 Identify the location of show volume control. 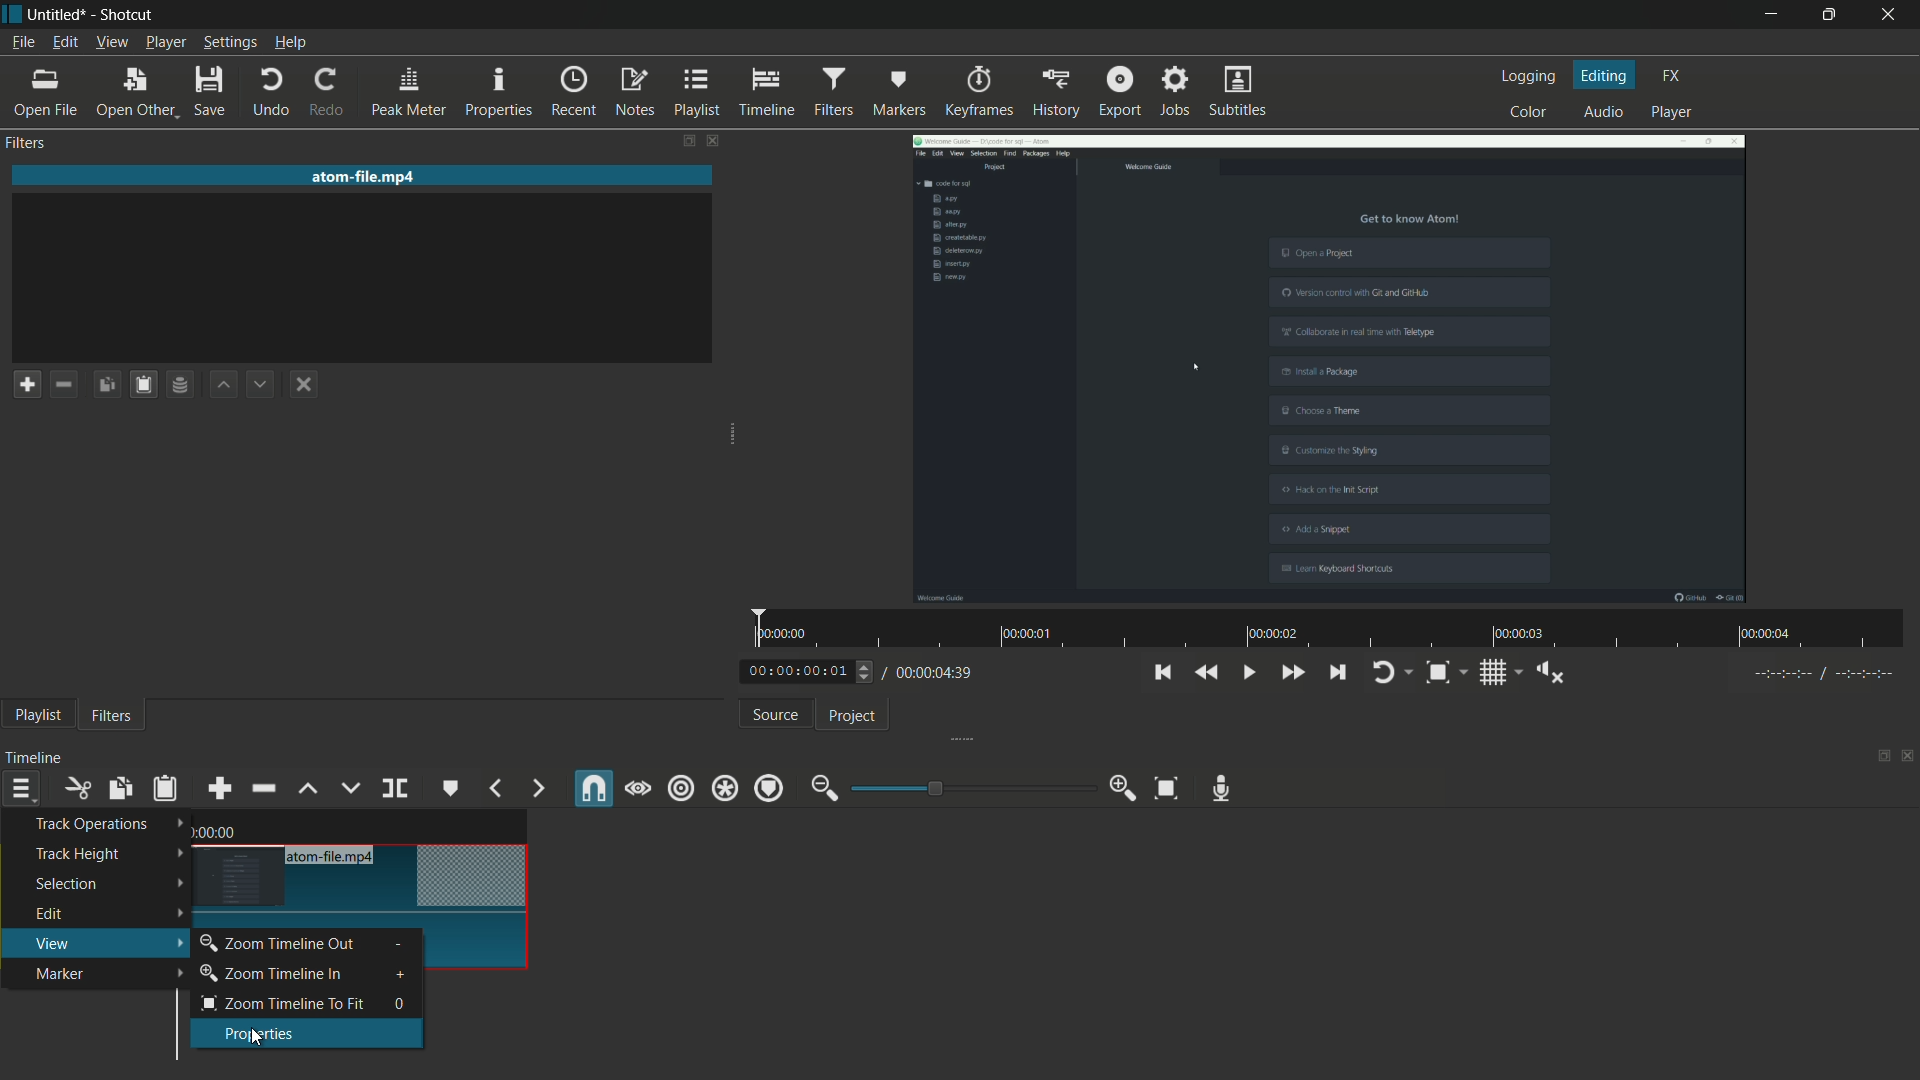
(1550, 673).